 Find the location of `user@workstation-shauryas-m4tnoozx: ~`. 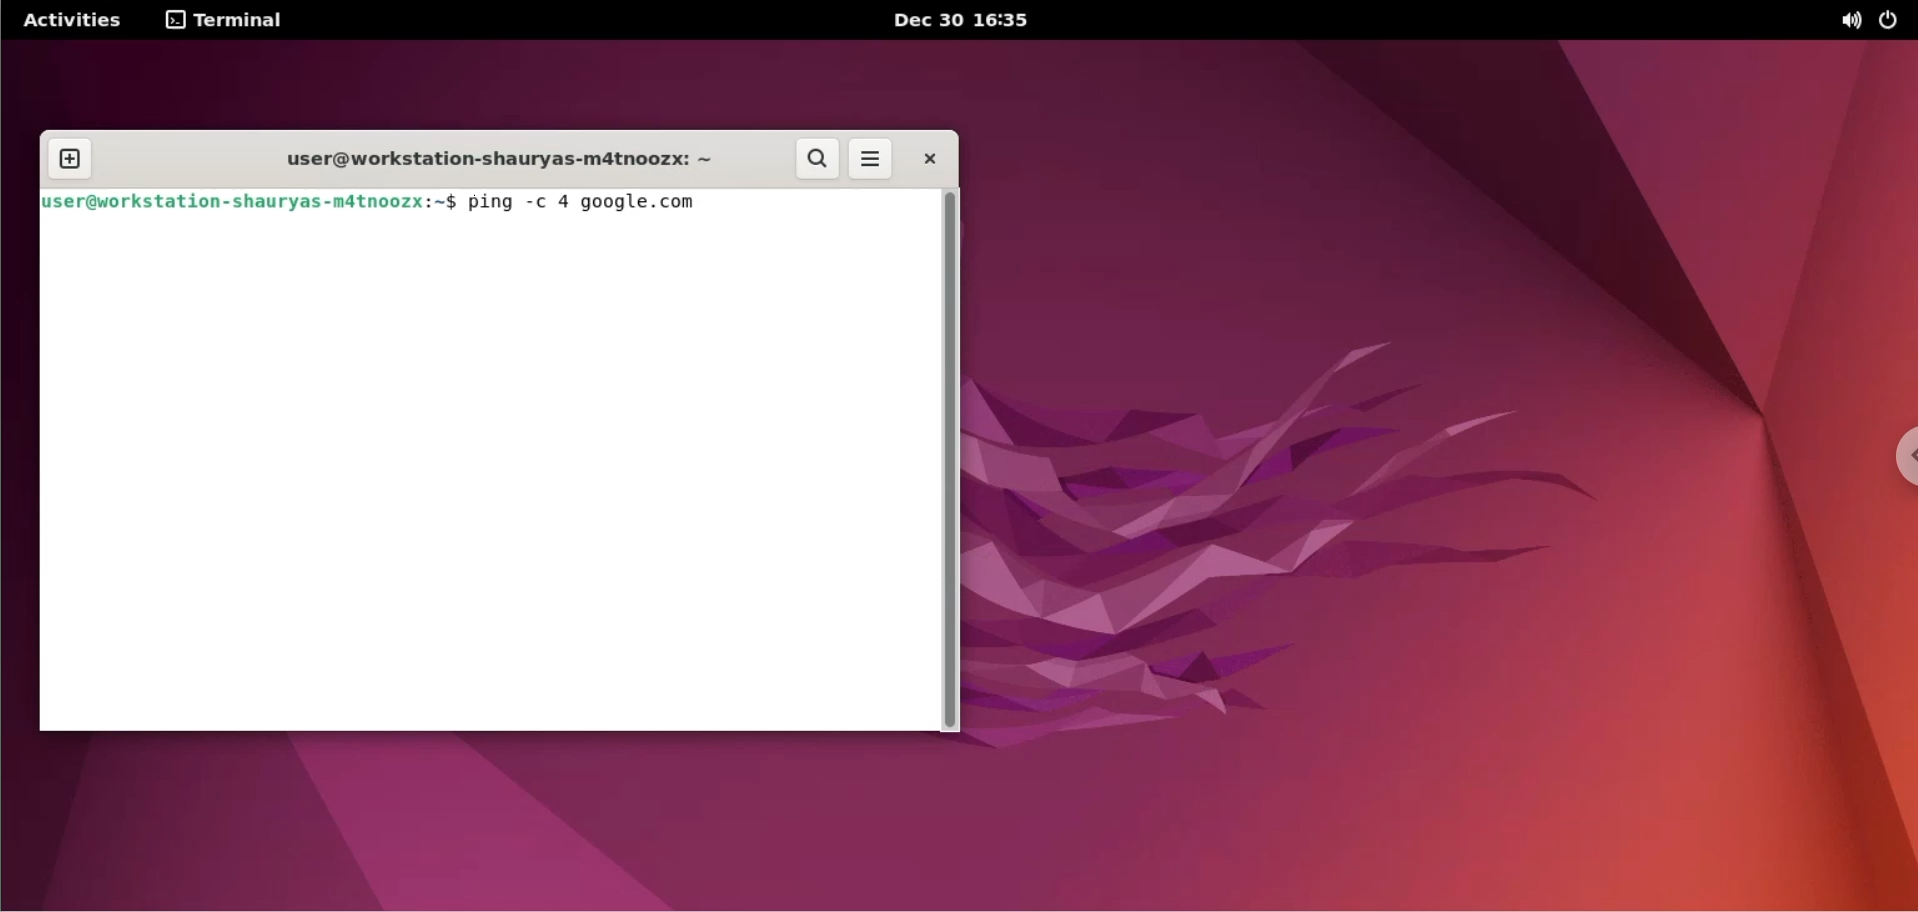

user@workstation-shauryas-m4tnoozx: ~ is located at coordinates (501, 160).